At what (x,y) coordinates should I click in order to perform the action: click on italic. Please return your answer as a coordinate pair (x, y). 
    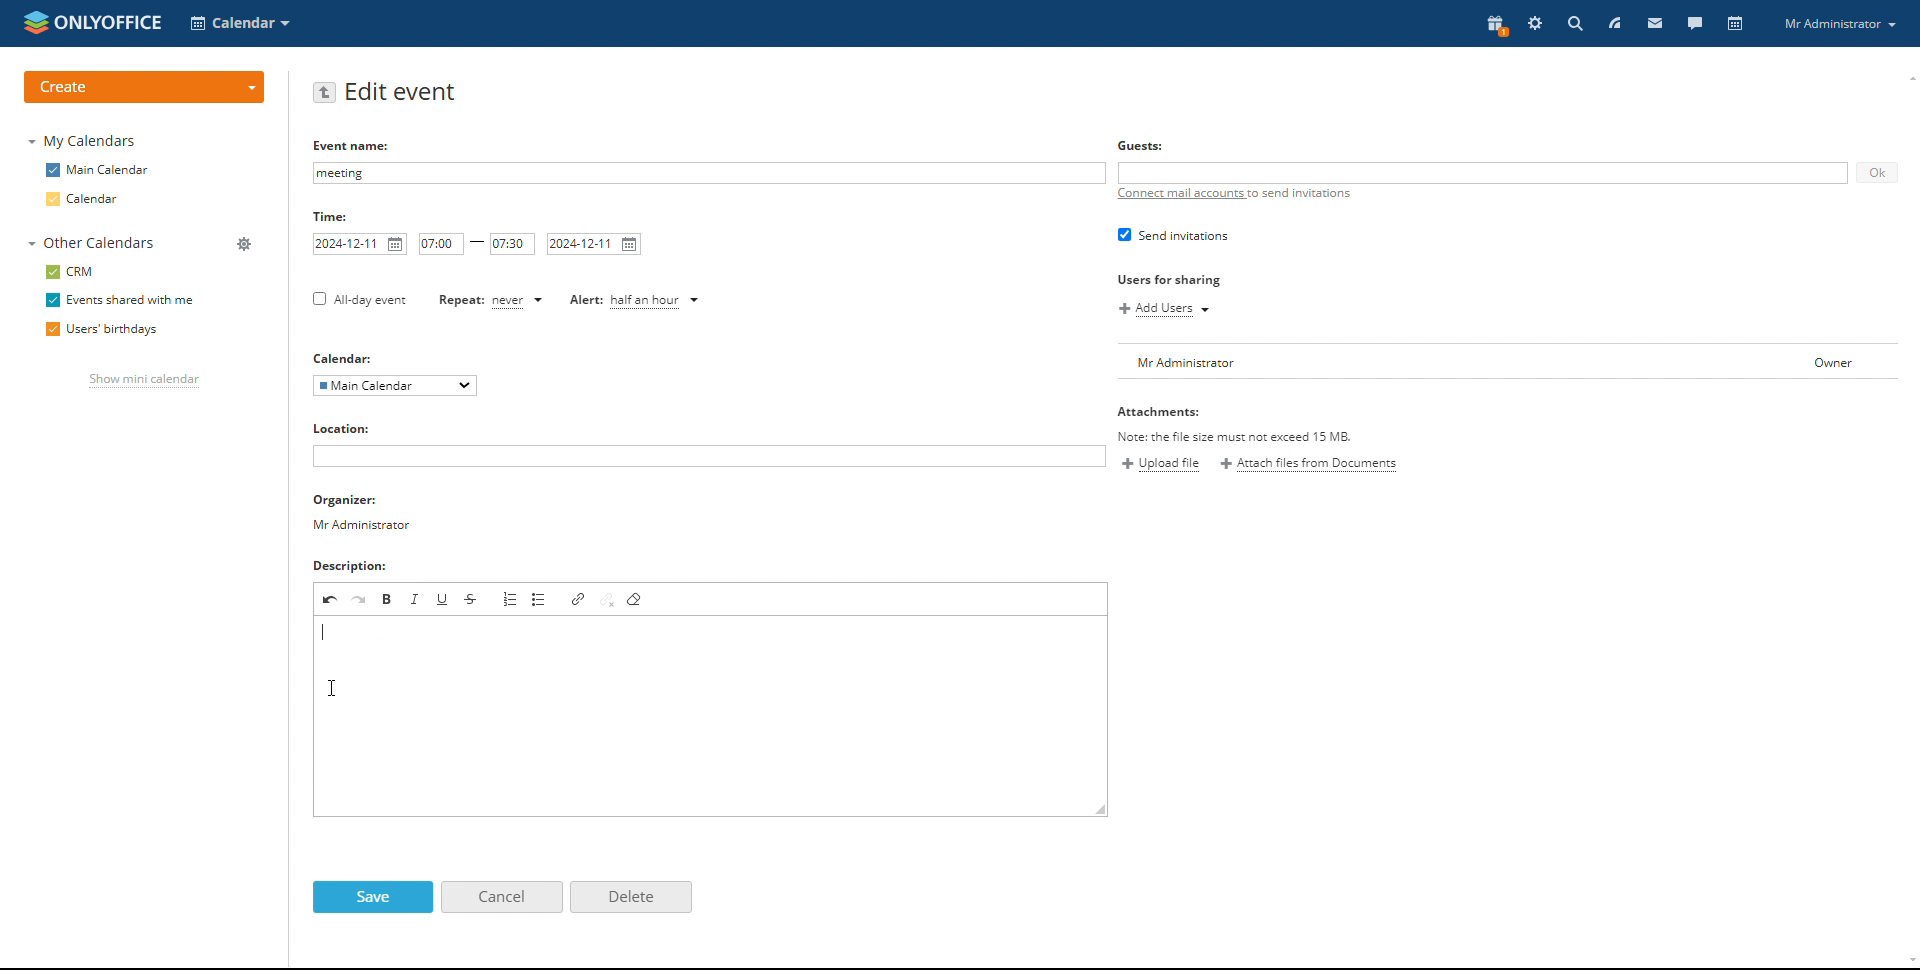
    Looking at the image, I should click on (416, 599).